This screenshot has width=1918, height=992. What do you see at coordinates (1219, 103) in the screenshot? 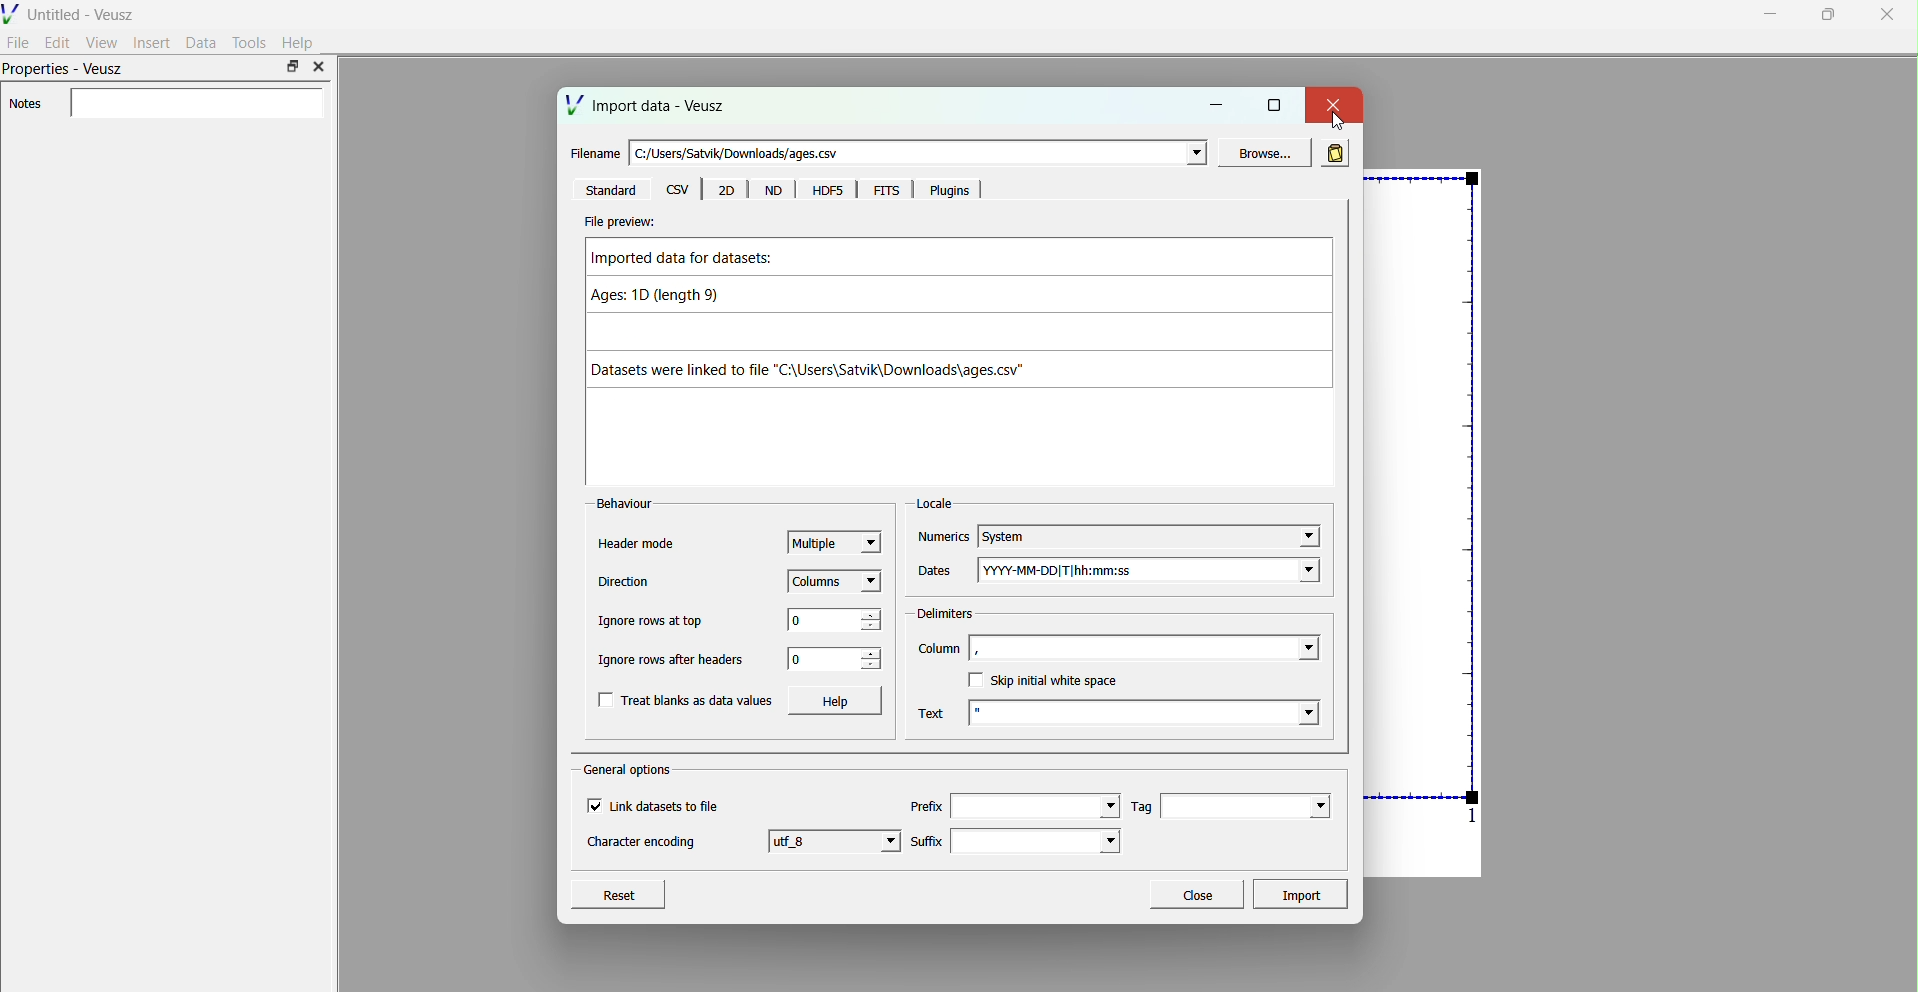
I see `minimise` at bounding box center [1219, 103].